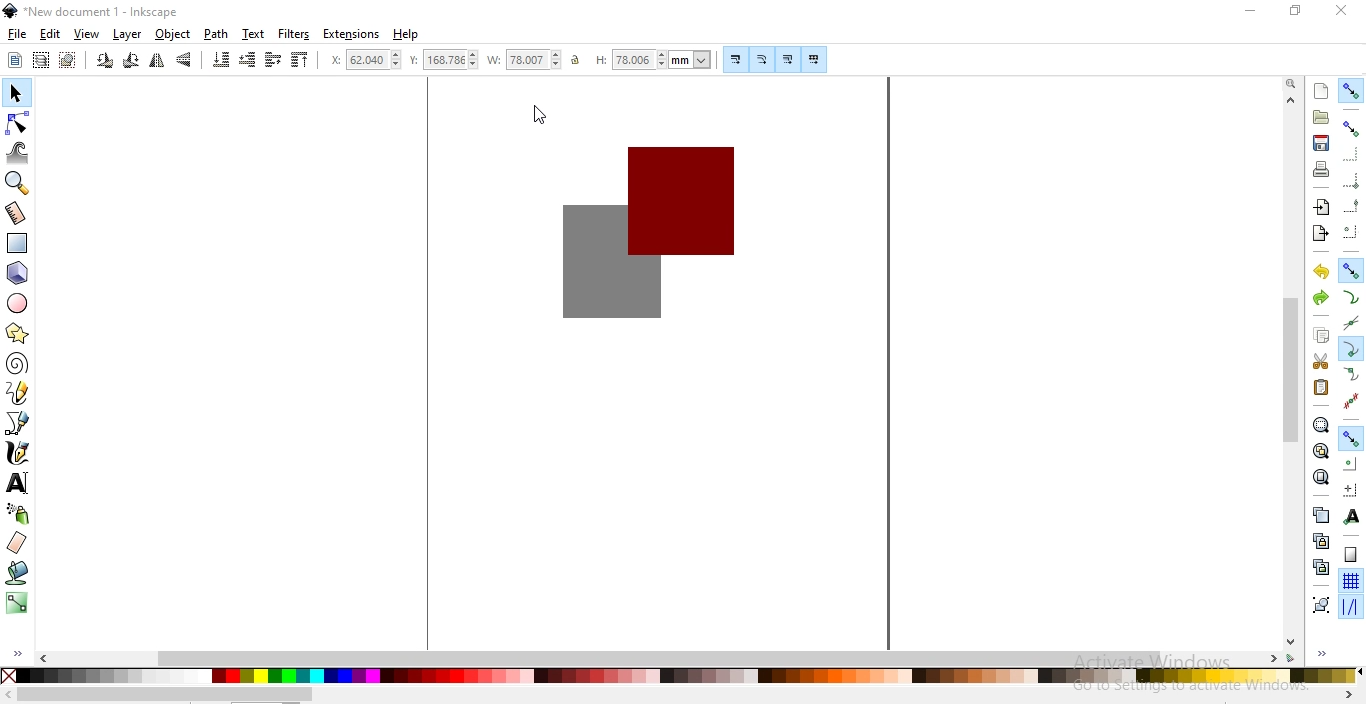 This screenshot has width=1366, height=704. I want to click on snap to path intersection, so click(1349, 324).